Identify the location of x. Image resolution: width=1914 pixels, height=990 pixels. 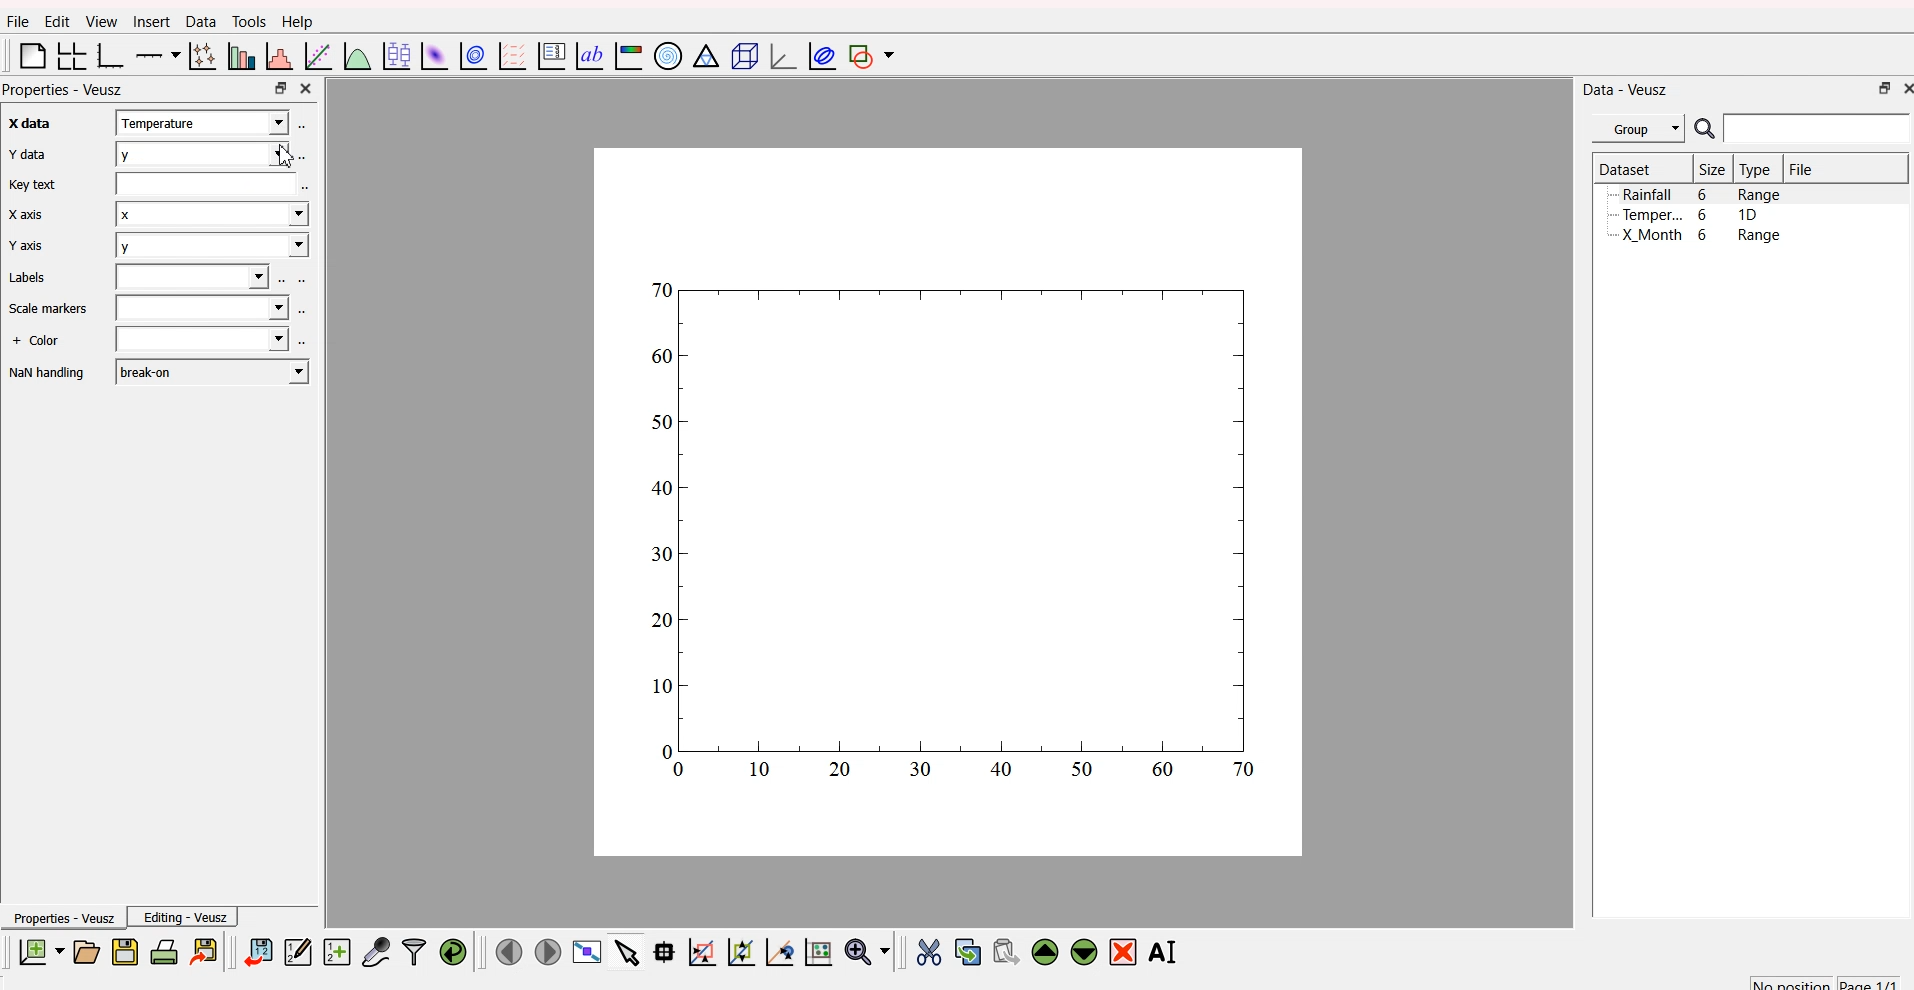
(205, 122).